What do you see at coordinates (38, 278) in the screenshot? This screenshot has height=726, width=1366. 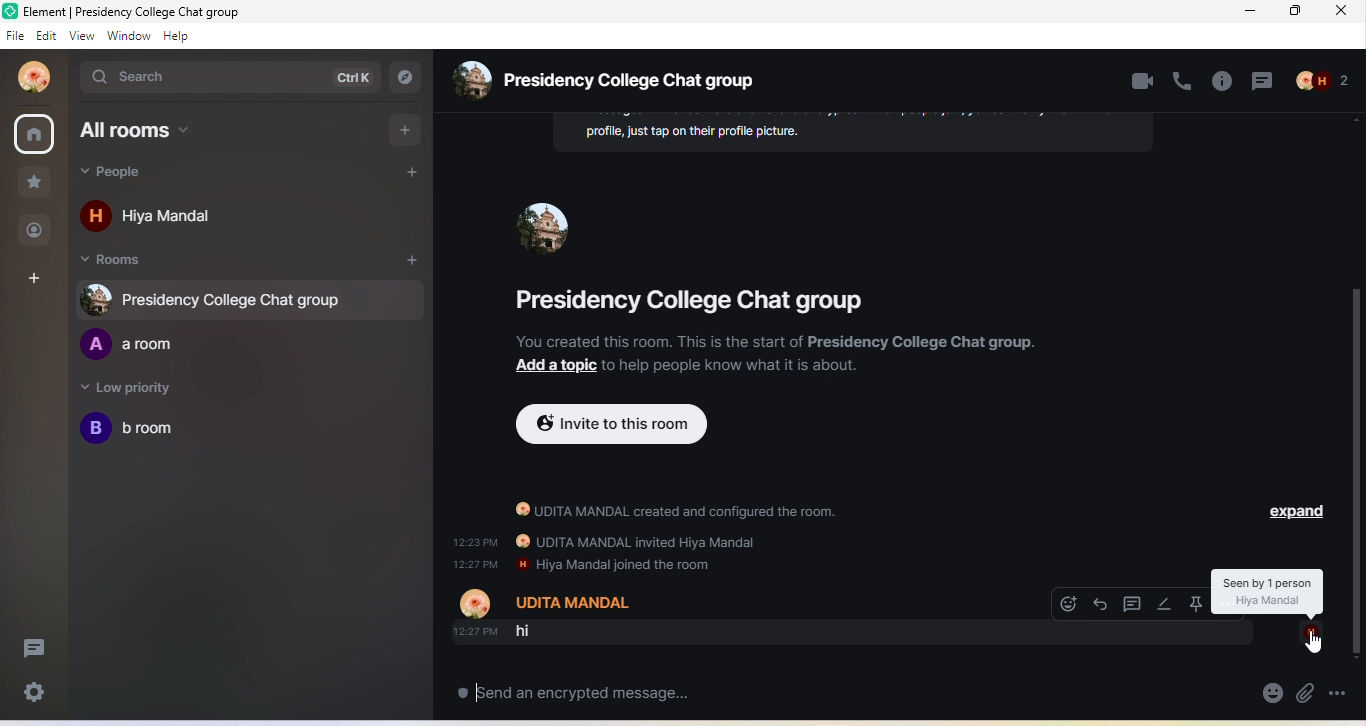 I see `create a space` at bounding box center [38, 278].